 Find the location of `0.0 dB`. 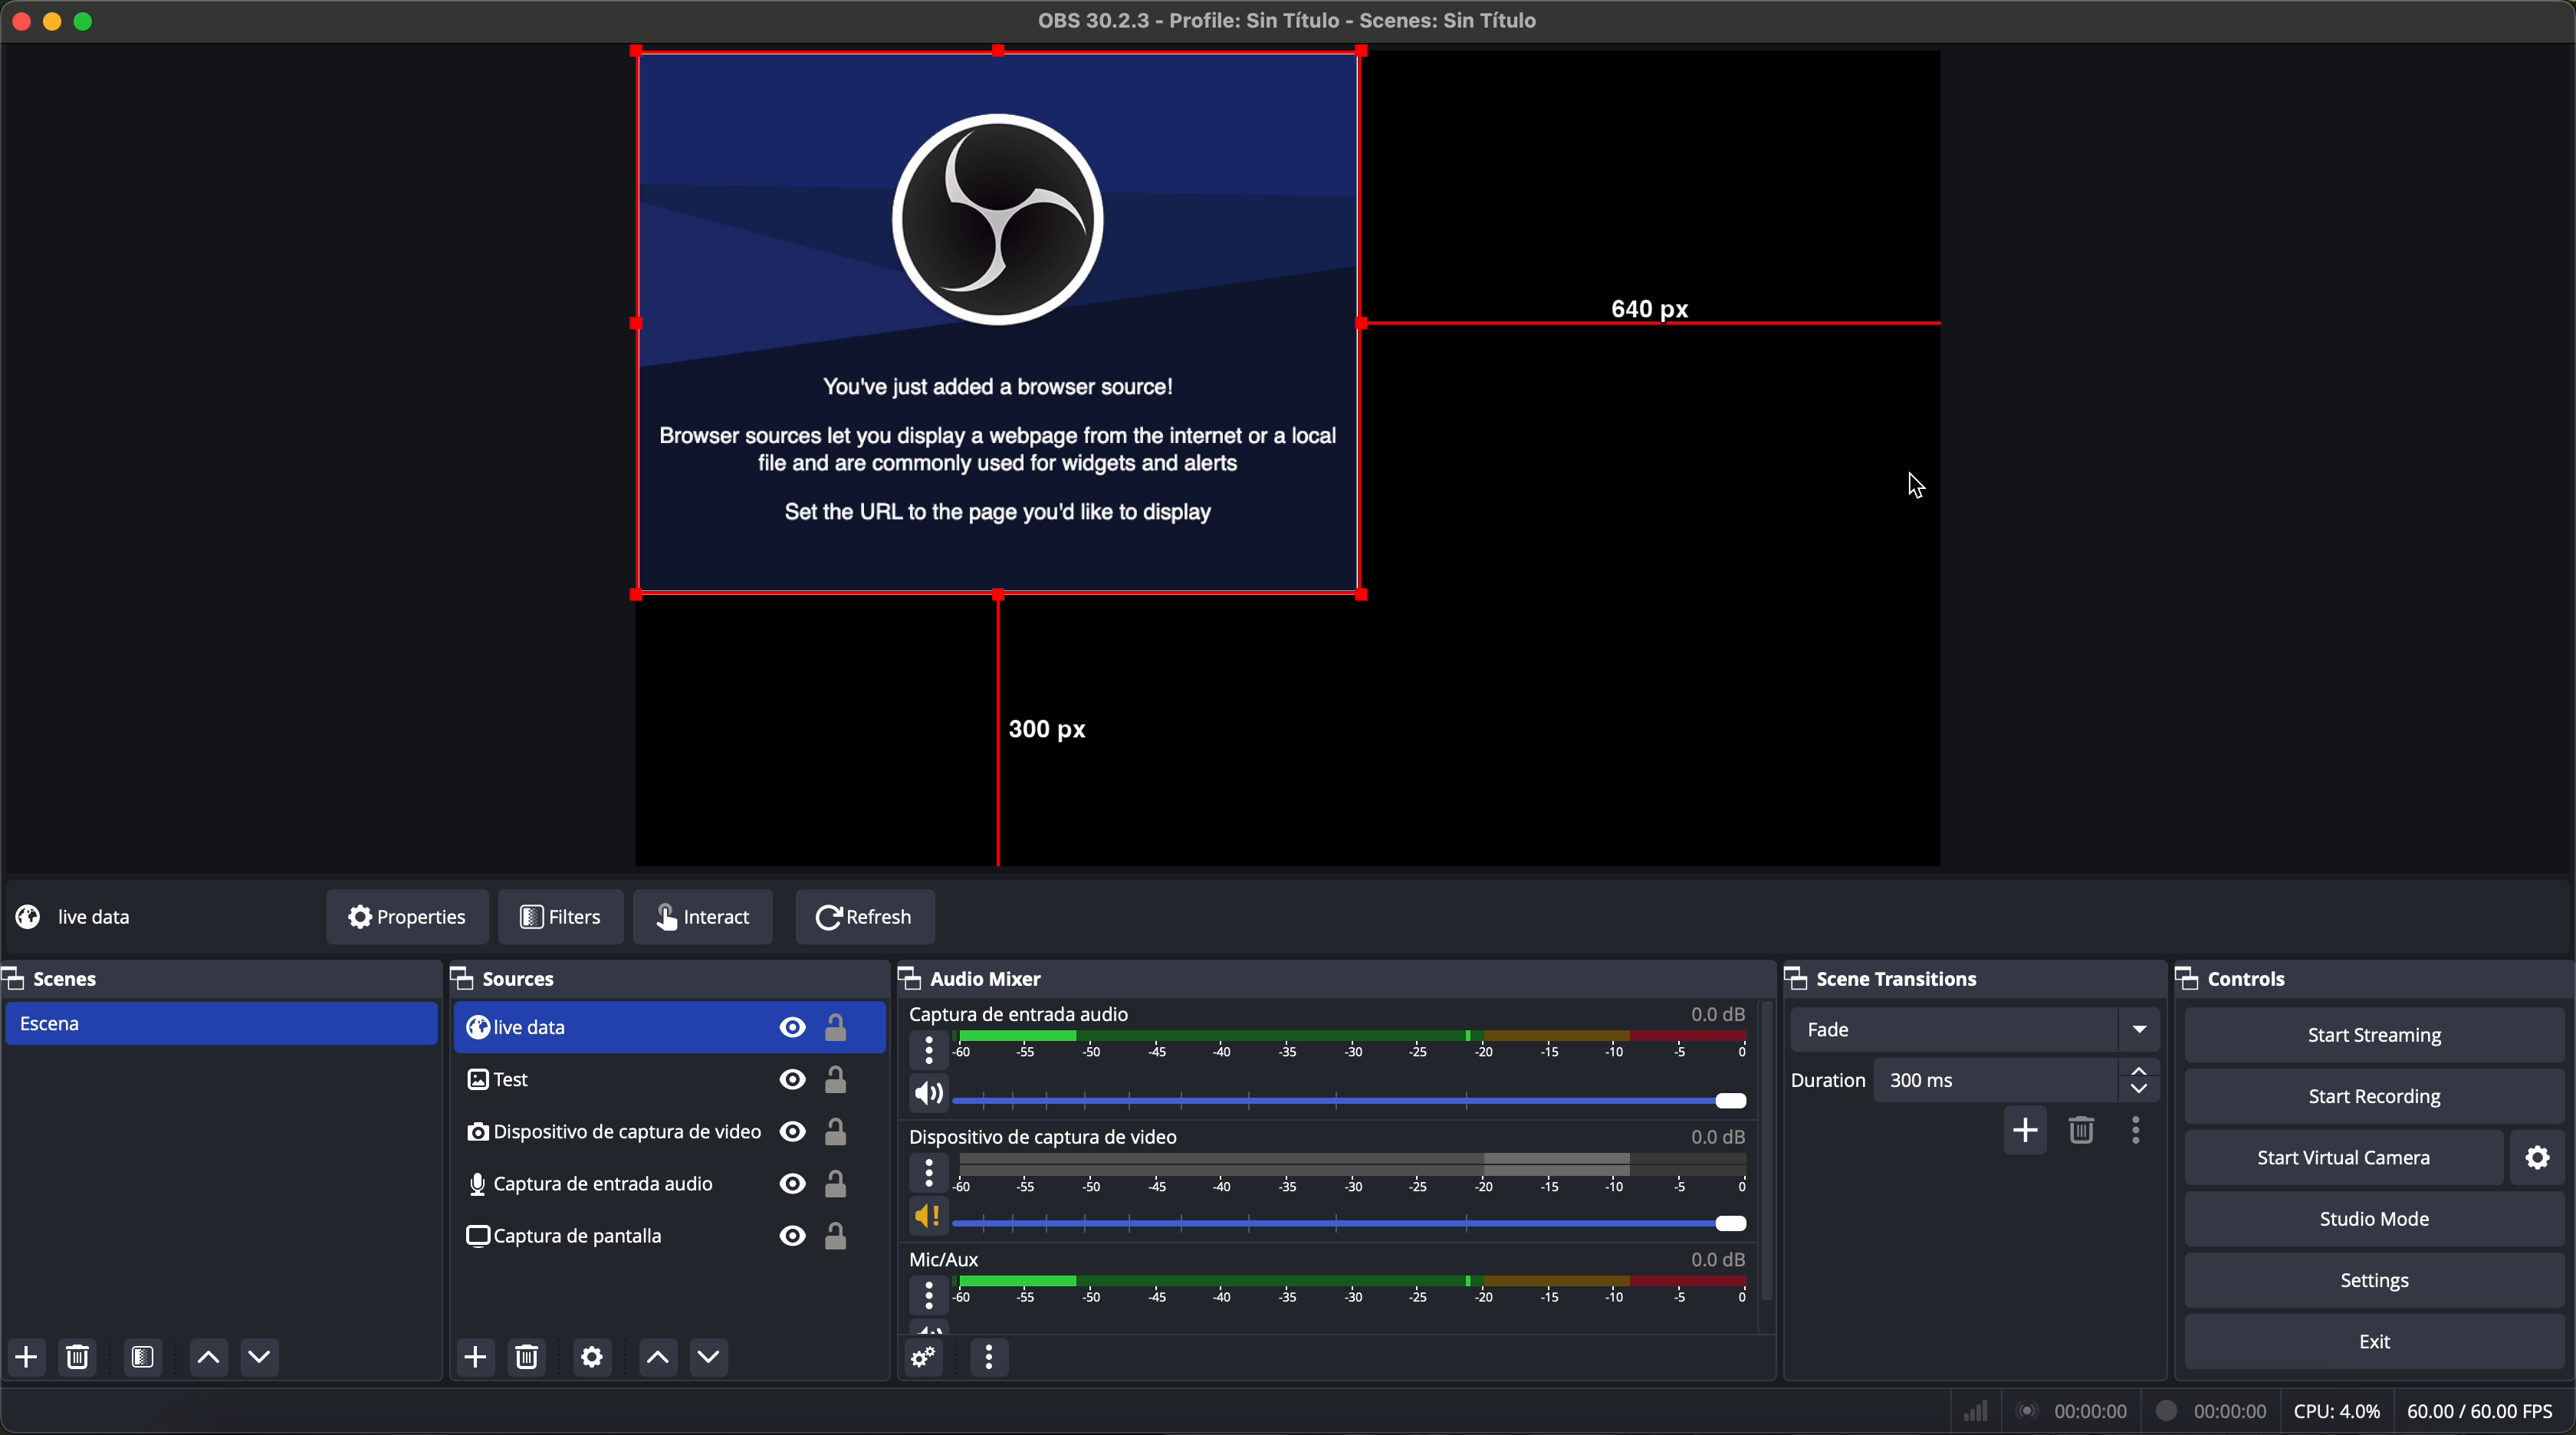

0.0 dB is located at coordinates (1708, 1137).